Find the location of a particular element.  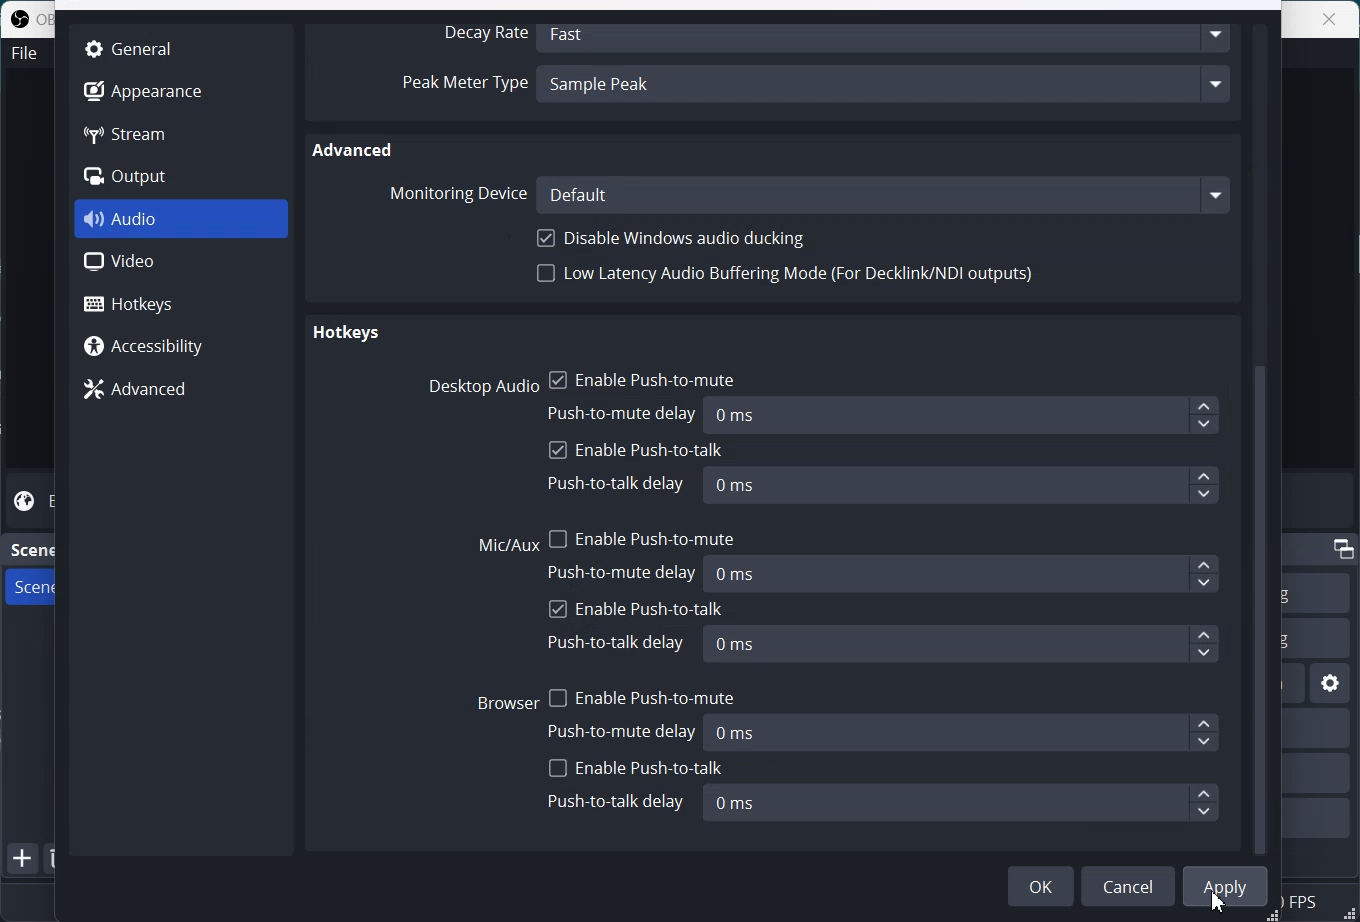

Fast is located at coordinates (887, 35).